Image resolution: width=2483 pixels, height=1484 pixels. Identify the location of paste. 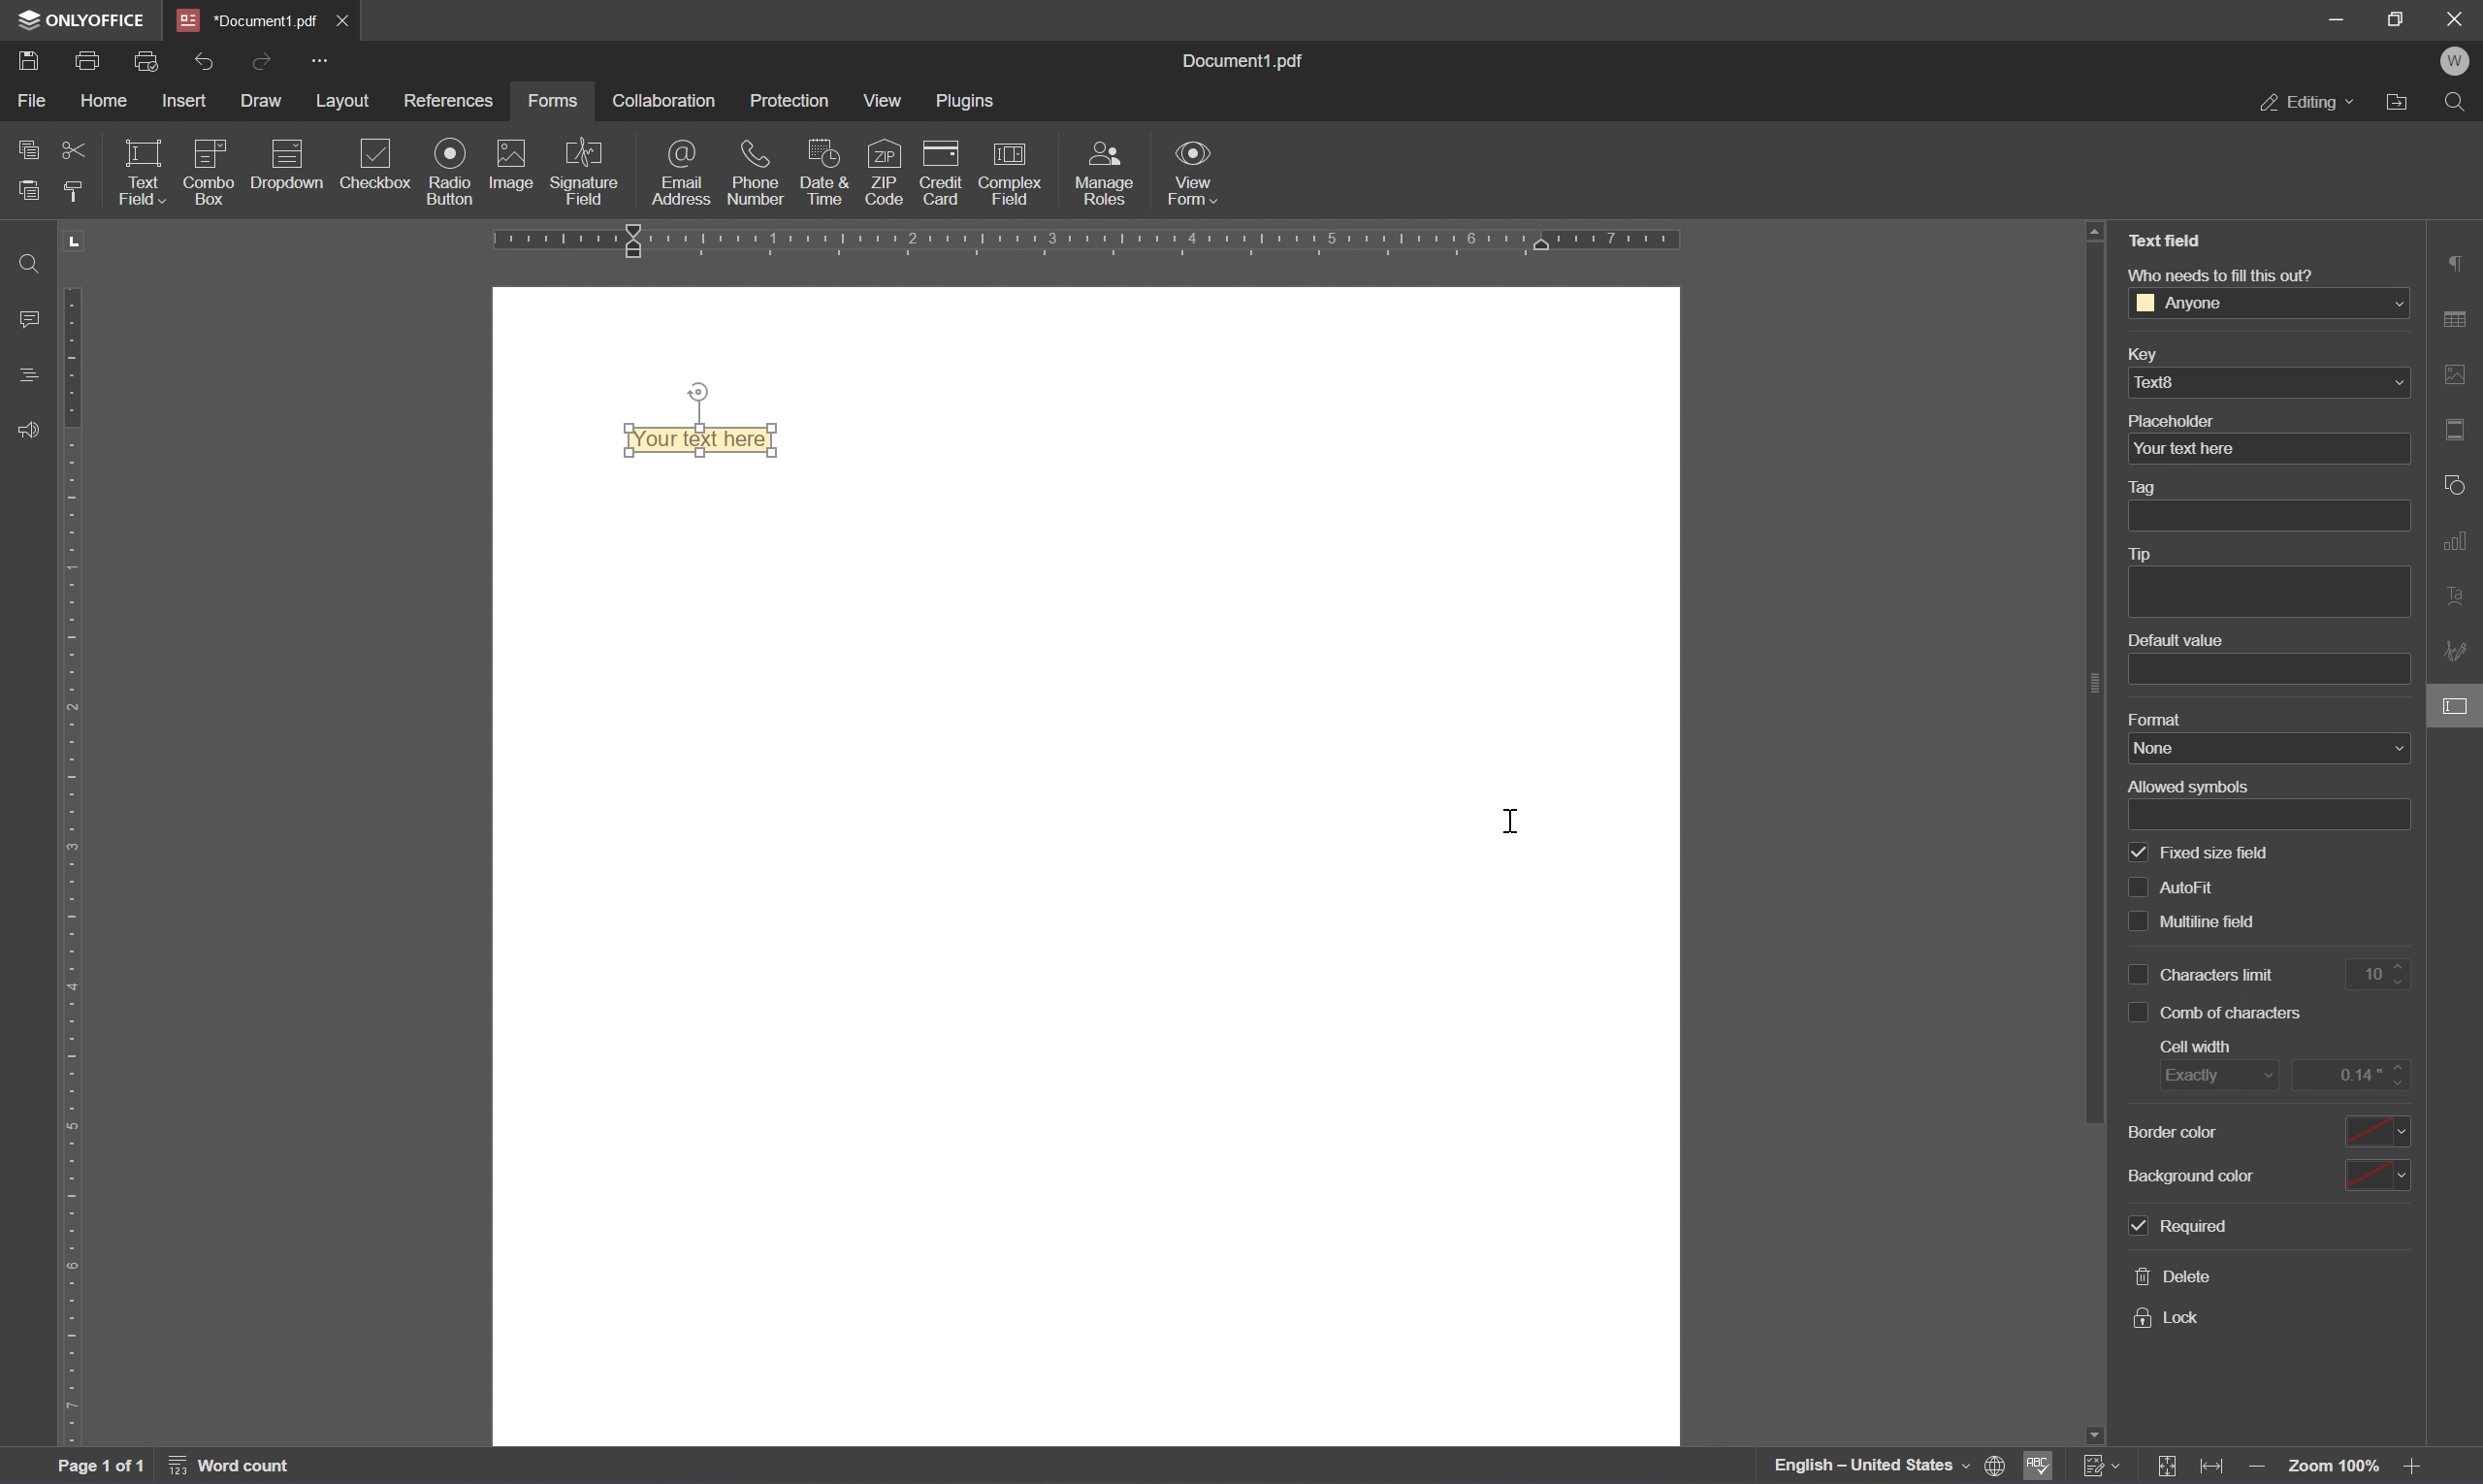
(28, 190).